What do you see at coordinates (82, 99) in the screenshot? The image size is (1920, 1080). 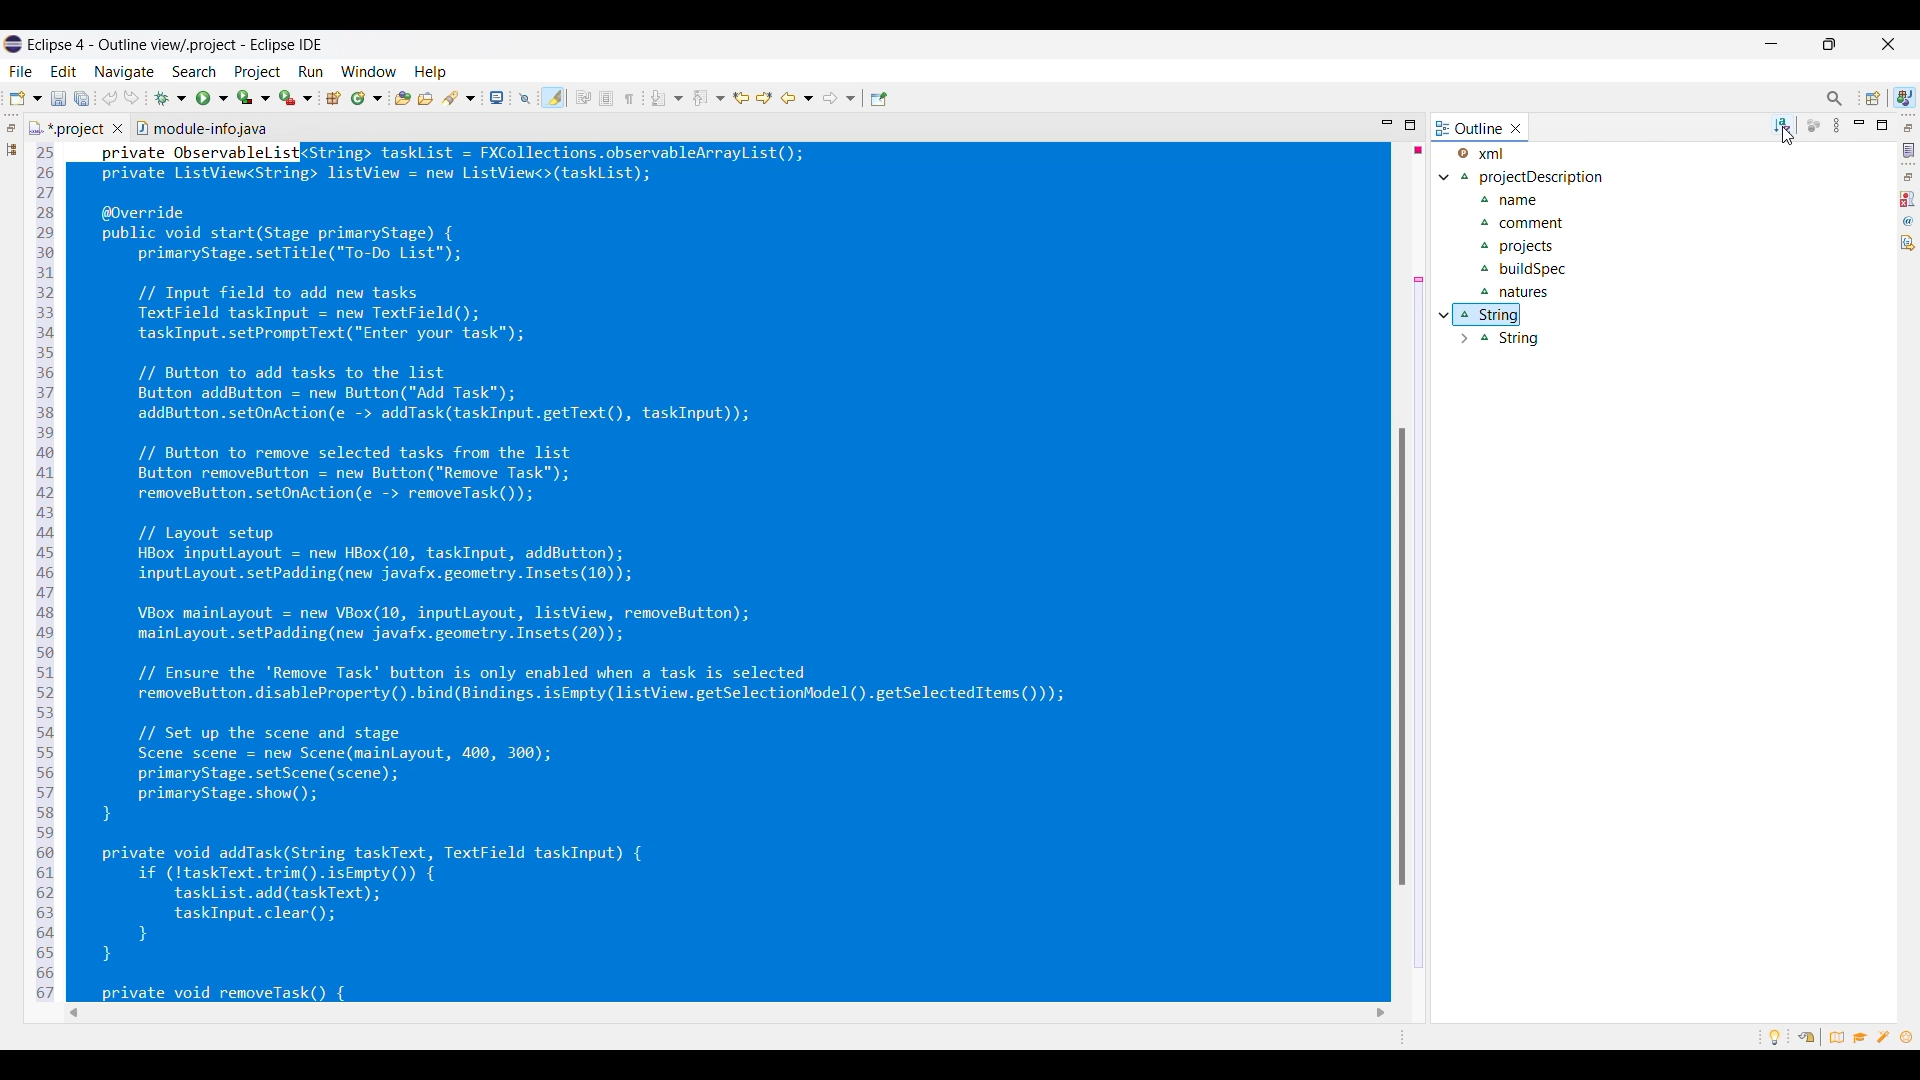 I see `Save all` at bounding box center [82, 99].